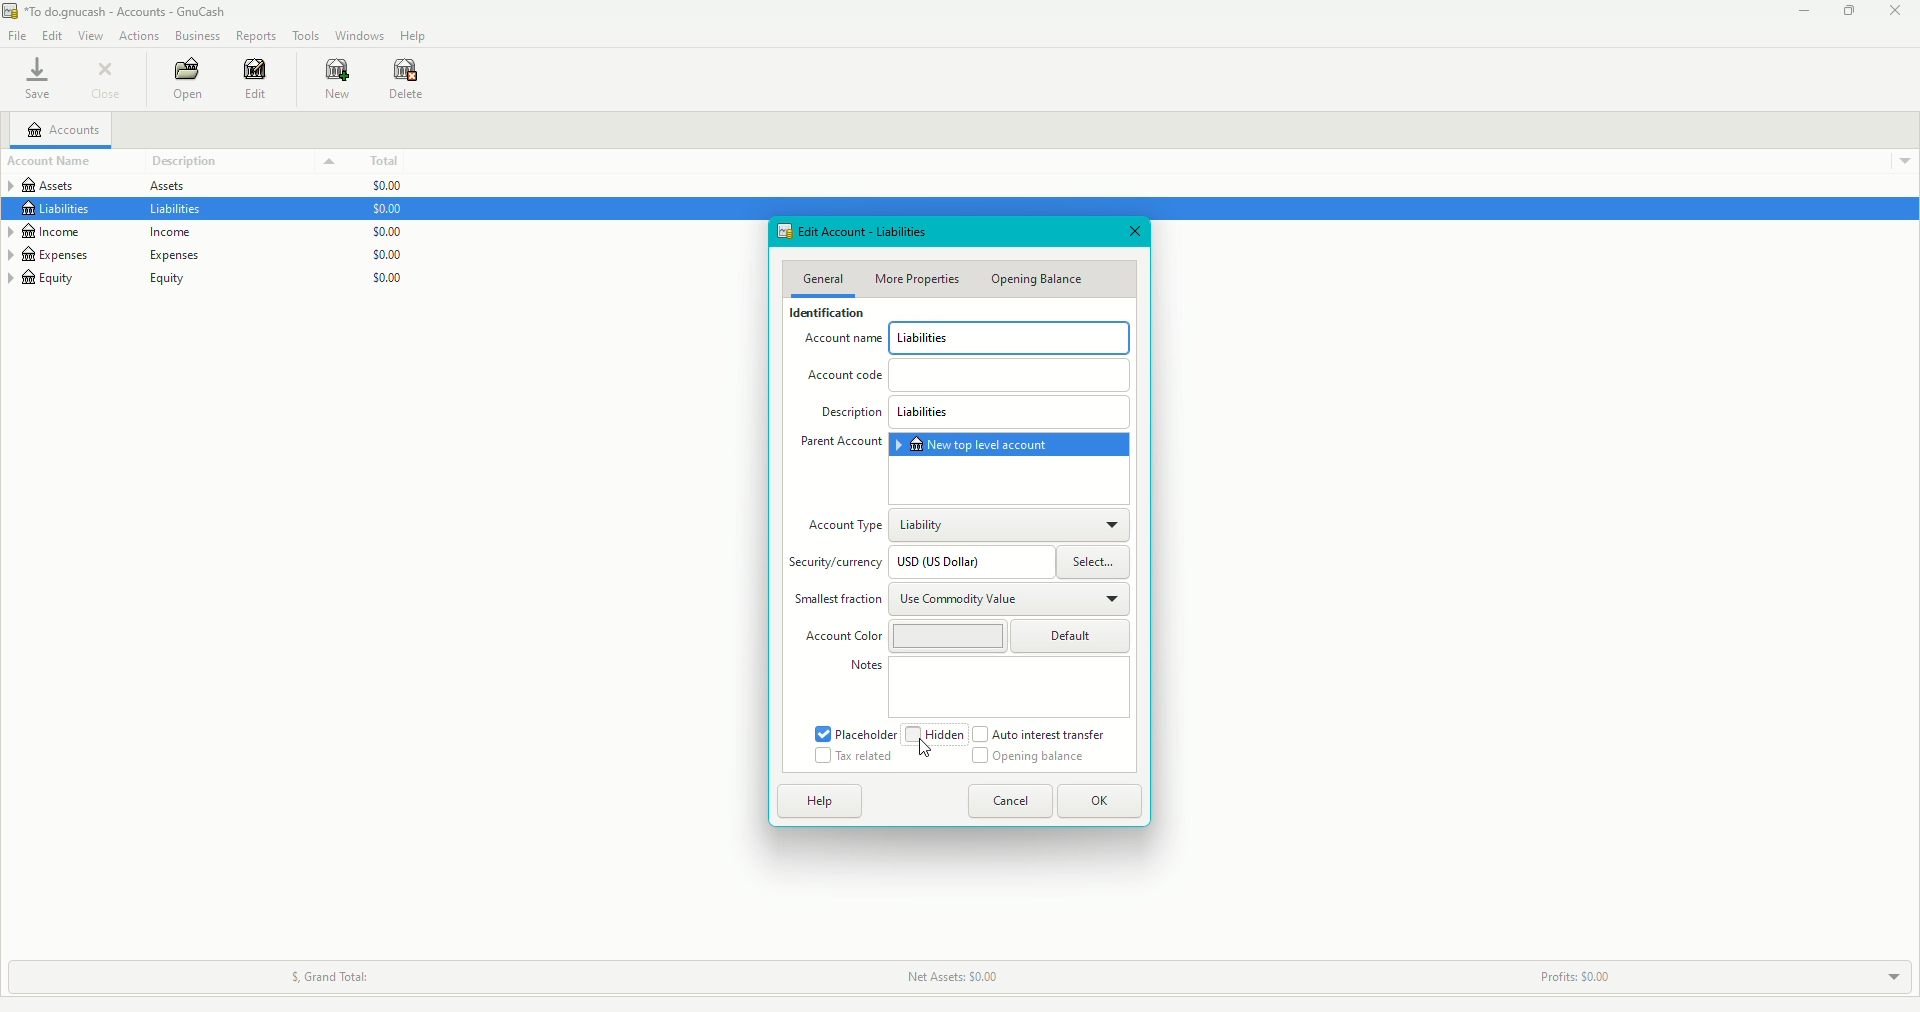 This screenshot has width=1920, height=1012. I want to click on Accounts, so click(64, 128).